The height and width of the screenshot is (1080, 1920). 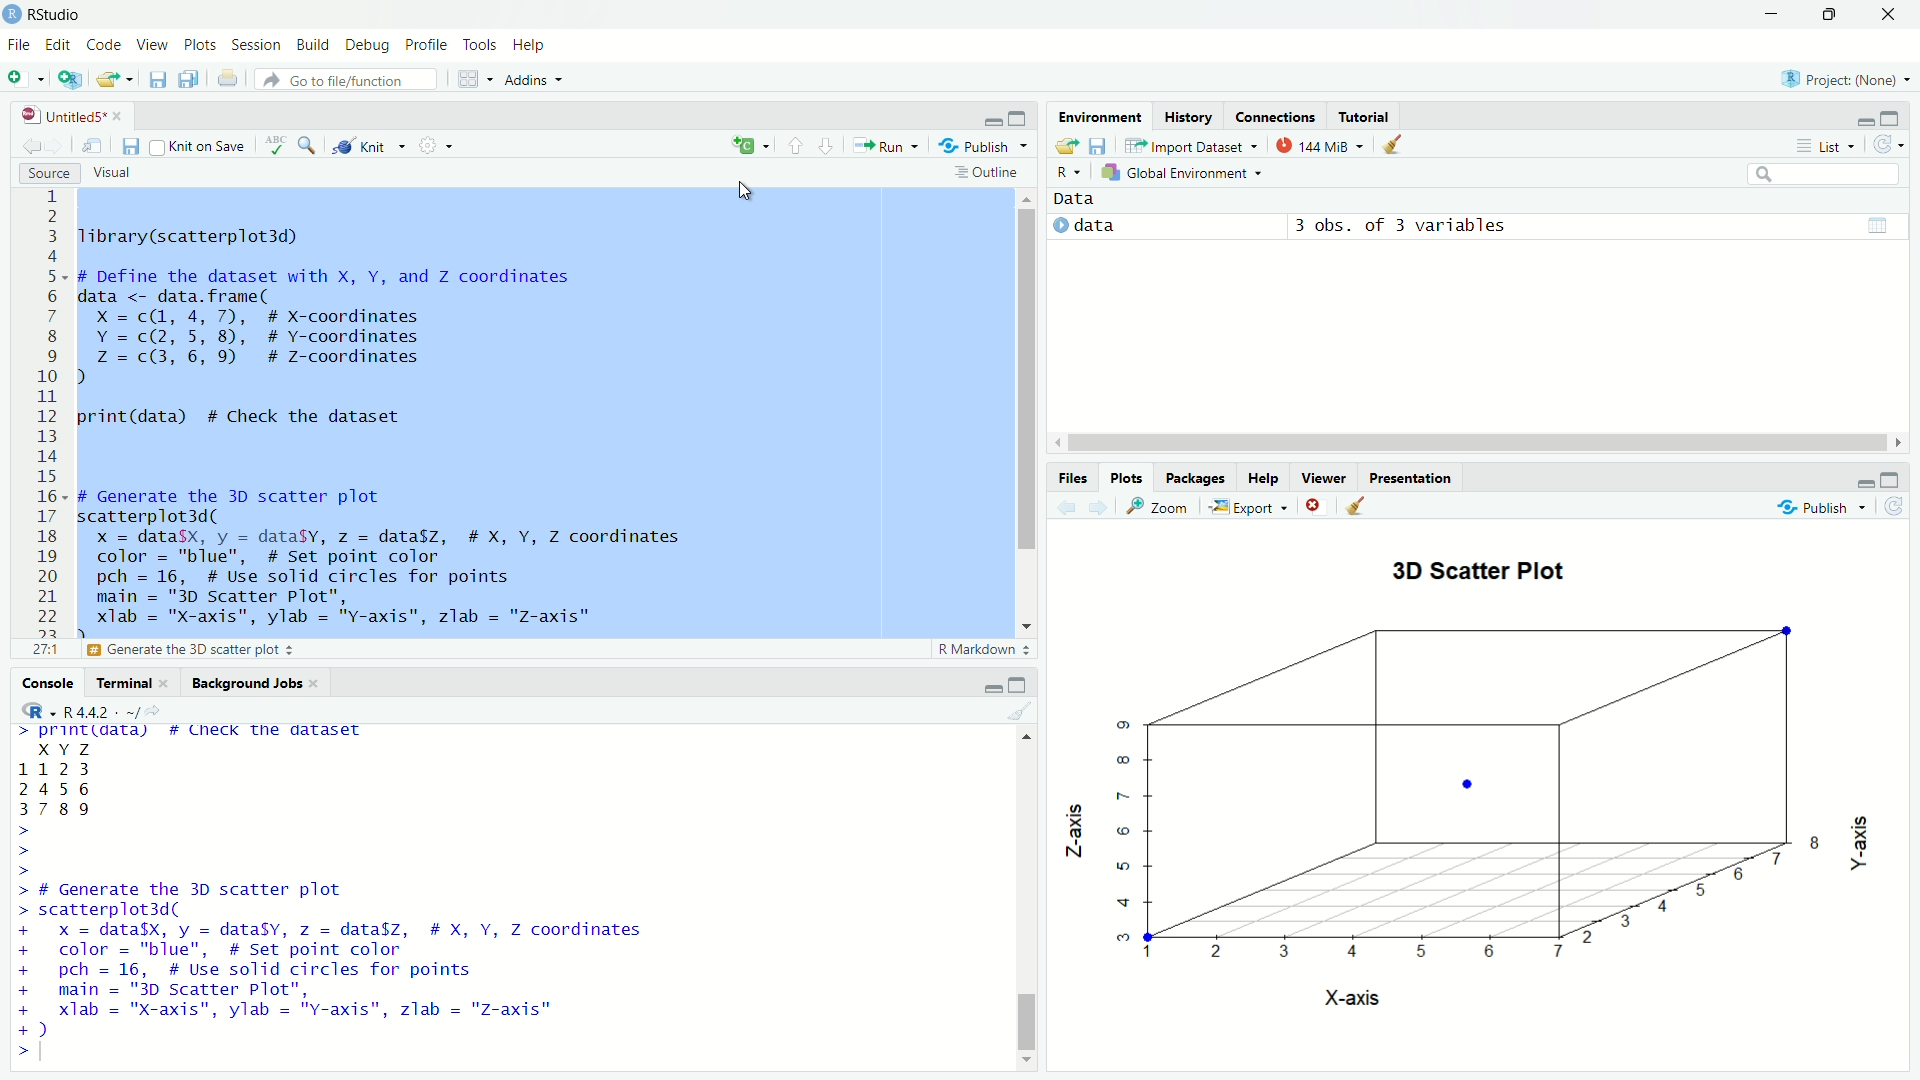 I want to click on history, so click(x=1191, y=116).